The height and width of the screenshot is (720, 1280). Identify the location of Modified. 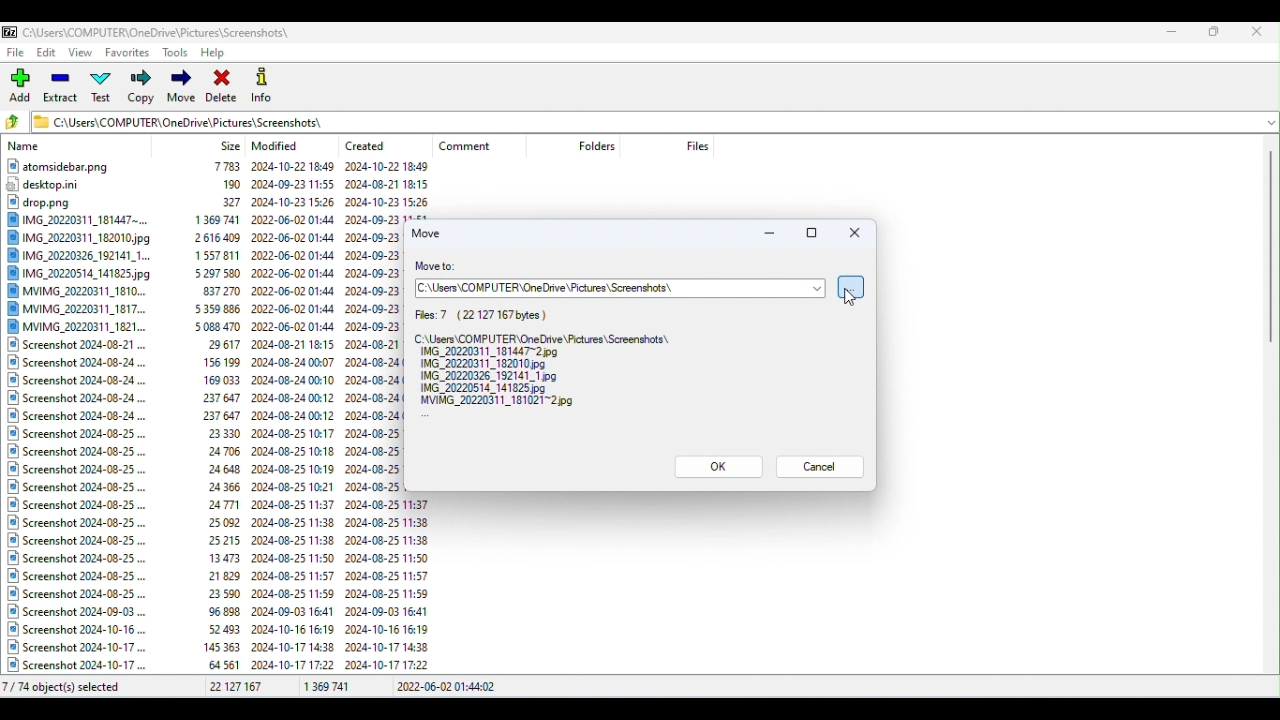
(279, 146).